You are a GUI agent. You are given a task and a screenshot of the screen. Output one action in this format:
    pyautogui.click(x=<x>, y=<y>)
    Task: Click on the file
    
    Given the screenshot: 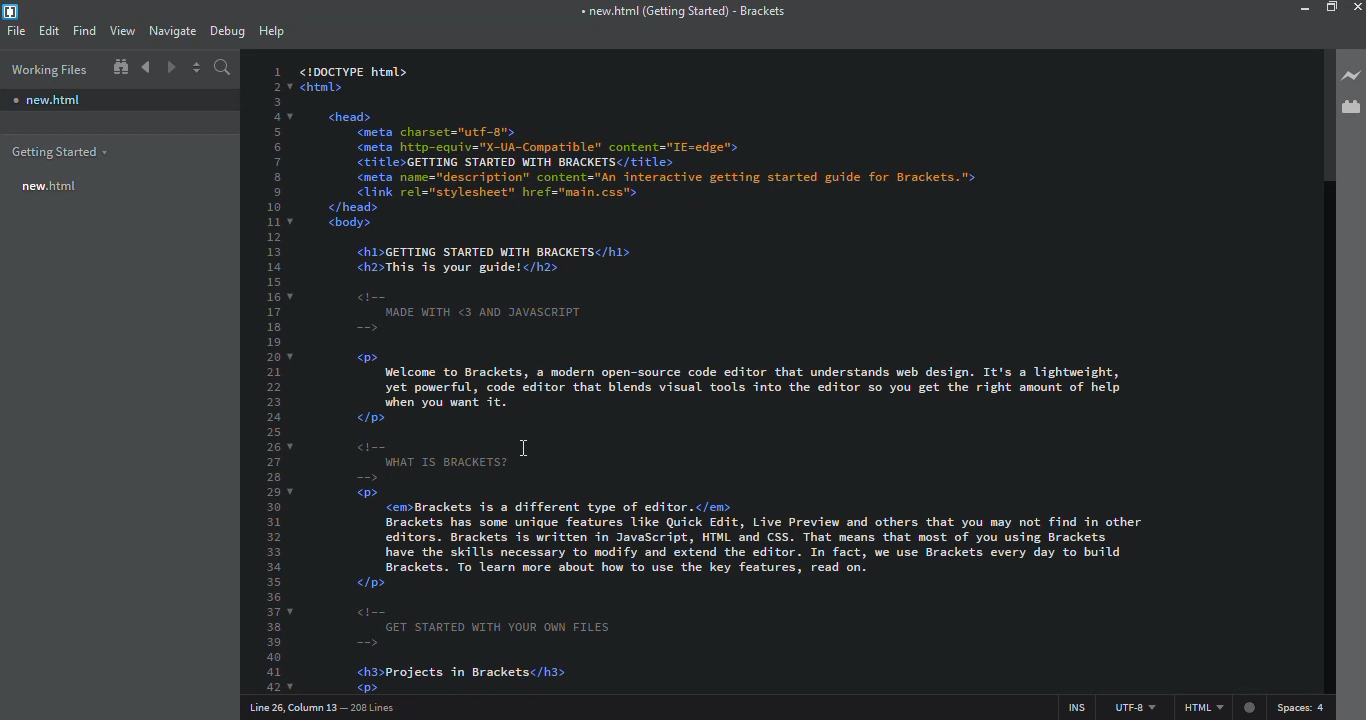 What is the action you would take?
    pyautogui.click(x=17, y=30)
    